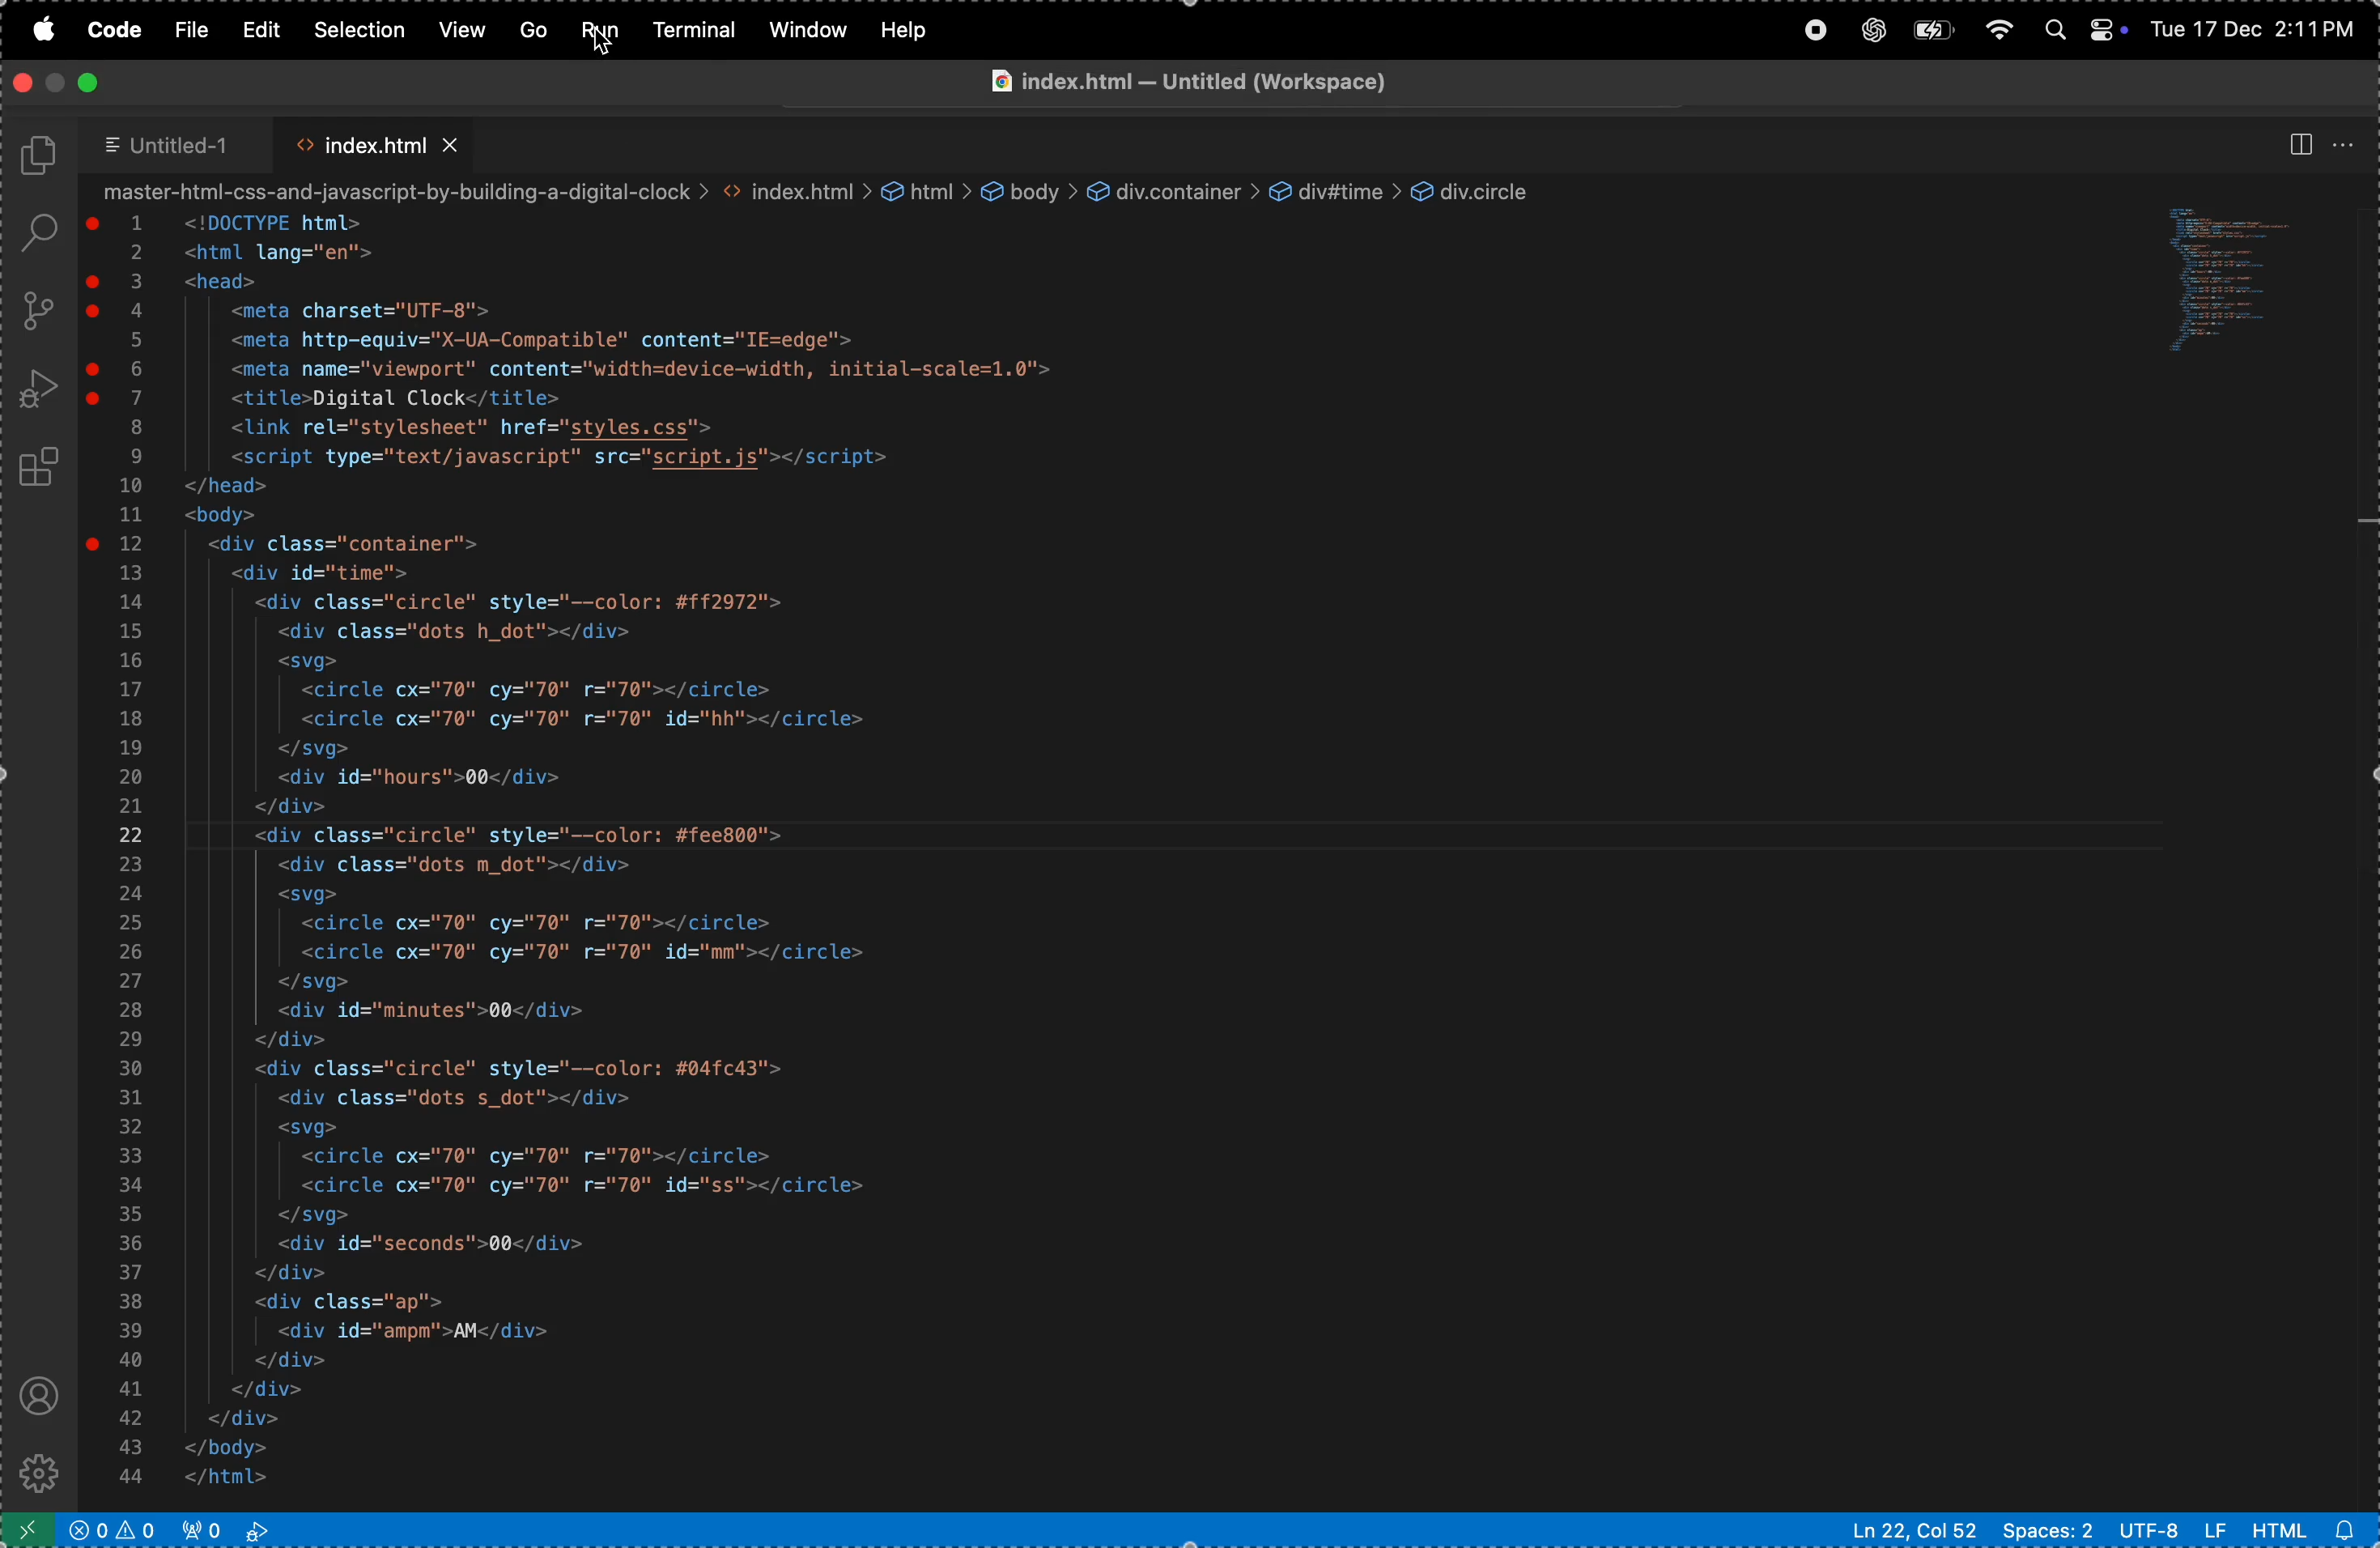  I want to click on source control, so click(36, 310).